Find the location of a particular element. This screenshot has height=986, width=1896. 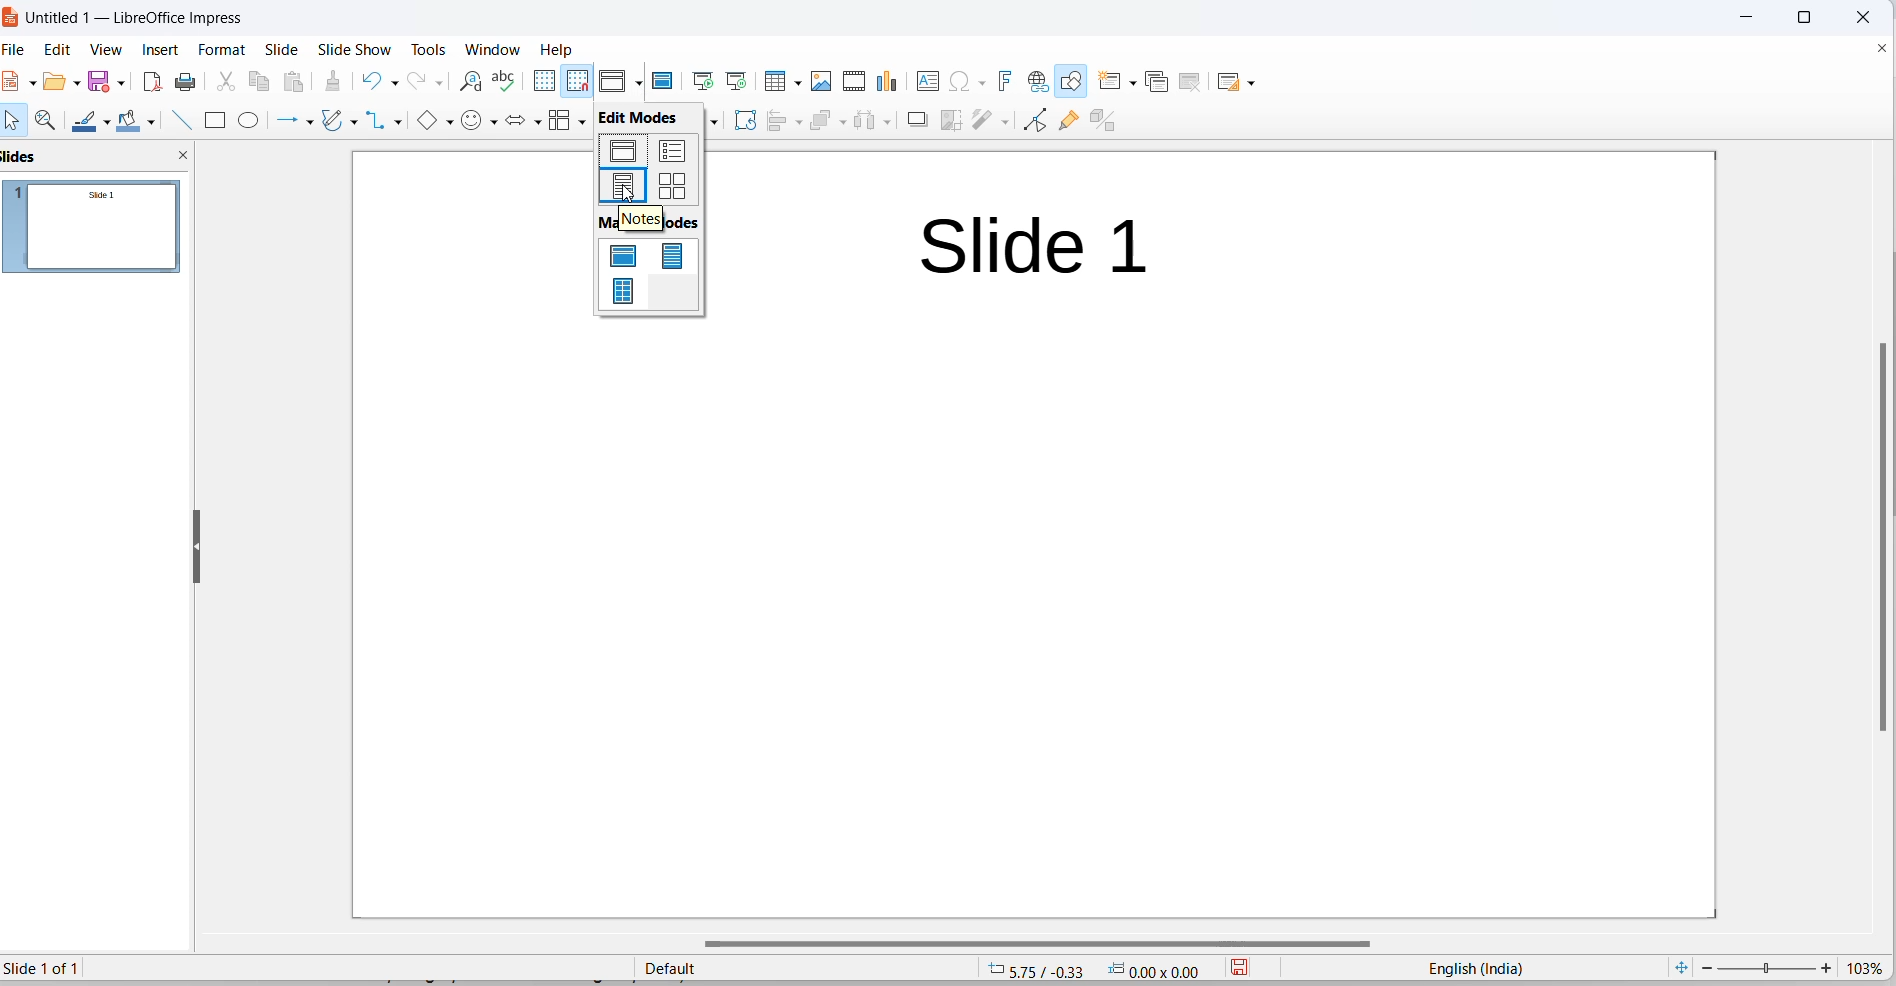

cut is located at coordinates (226, 82).